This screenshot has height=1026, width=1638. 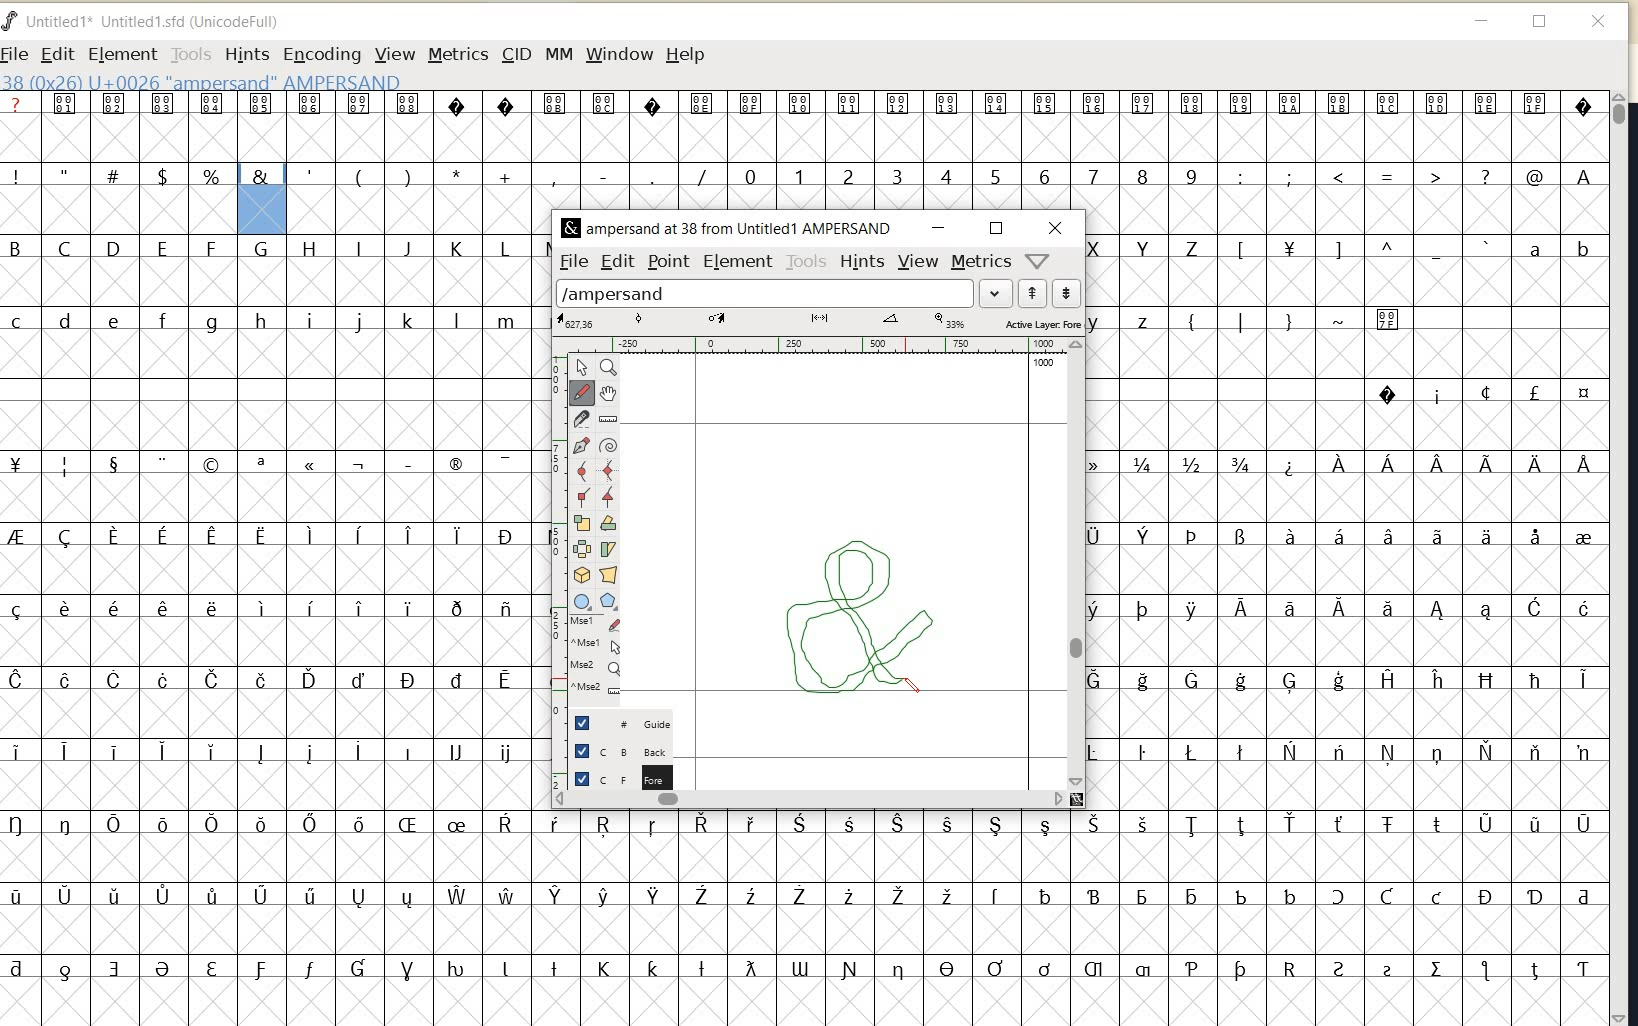 I want to click on glyph characters, so click(x=1070, y=908).